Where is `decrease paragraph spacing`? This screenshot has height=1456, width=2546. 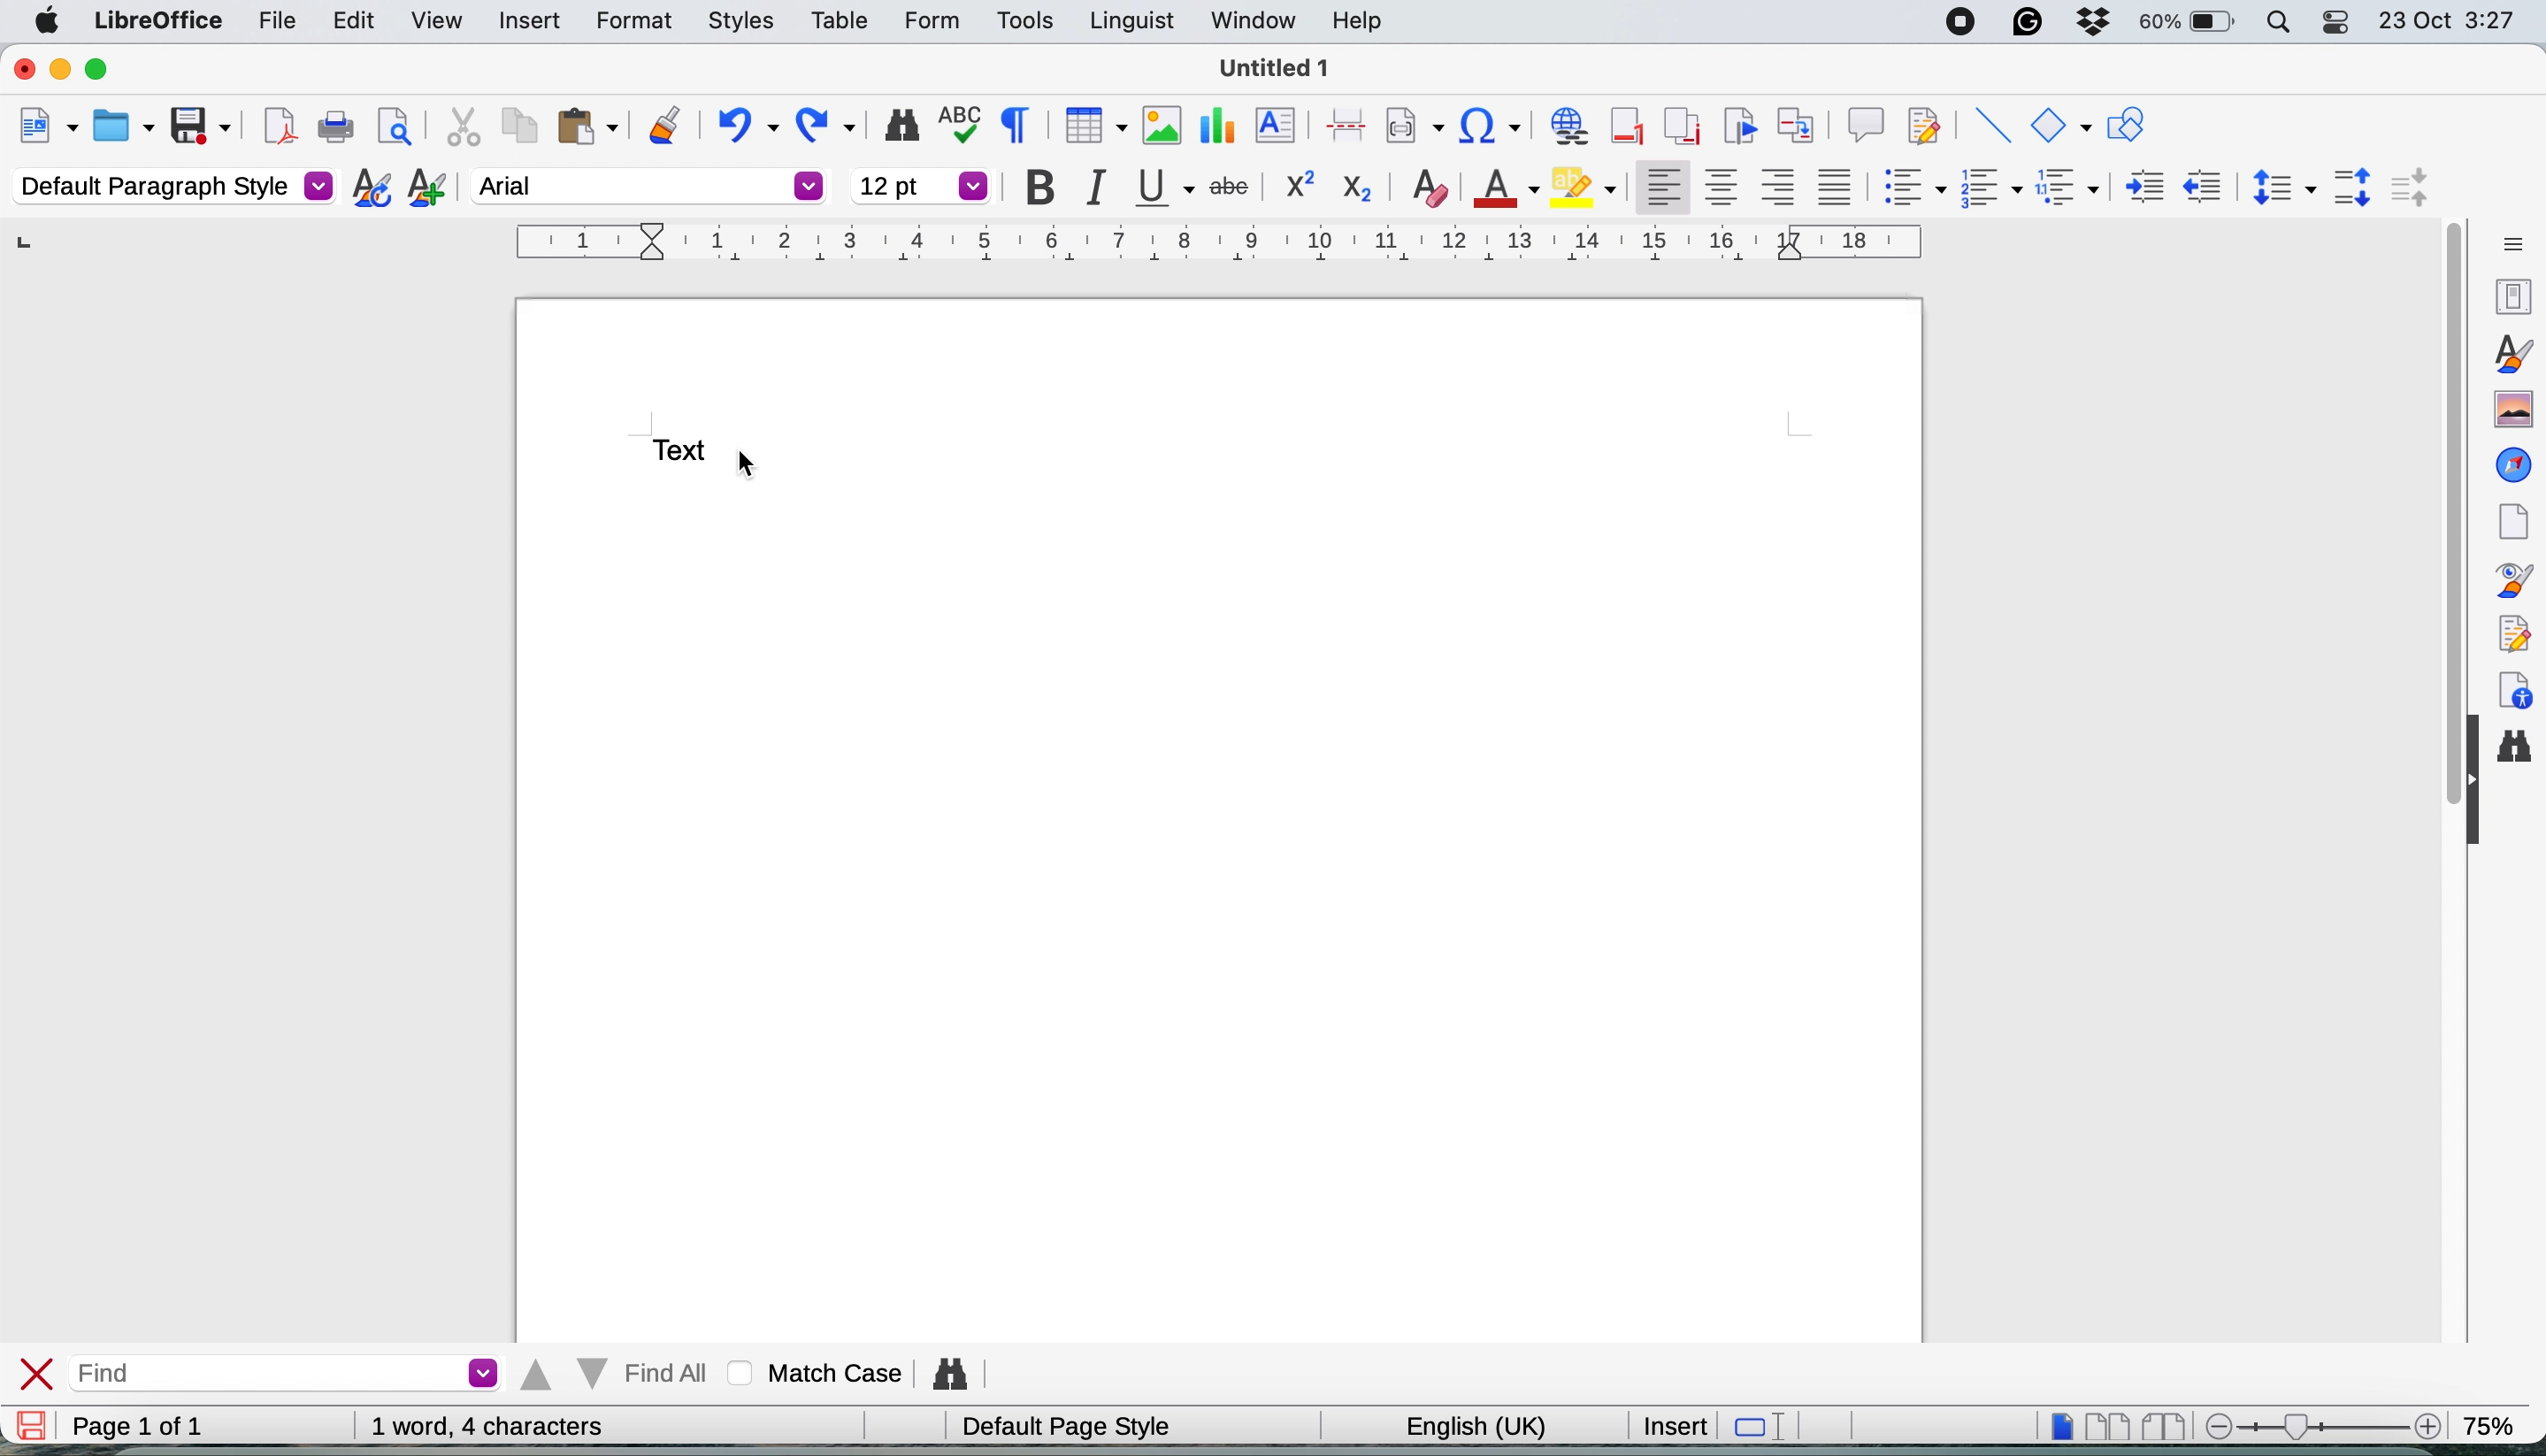 decrease paragraph spacing is located at coordinates (2413, 188).